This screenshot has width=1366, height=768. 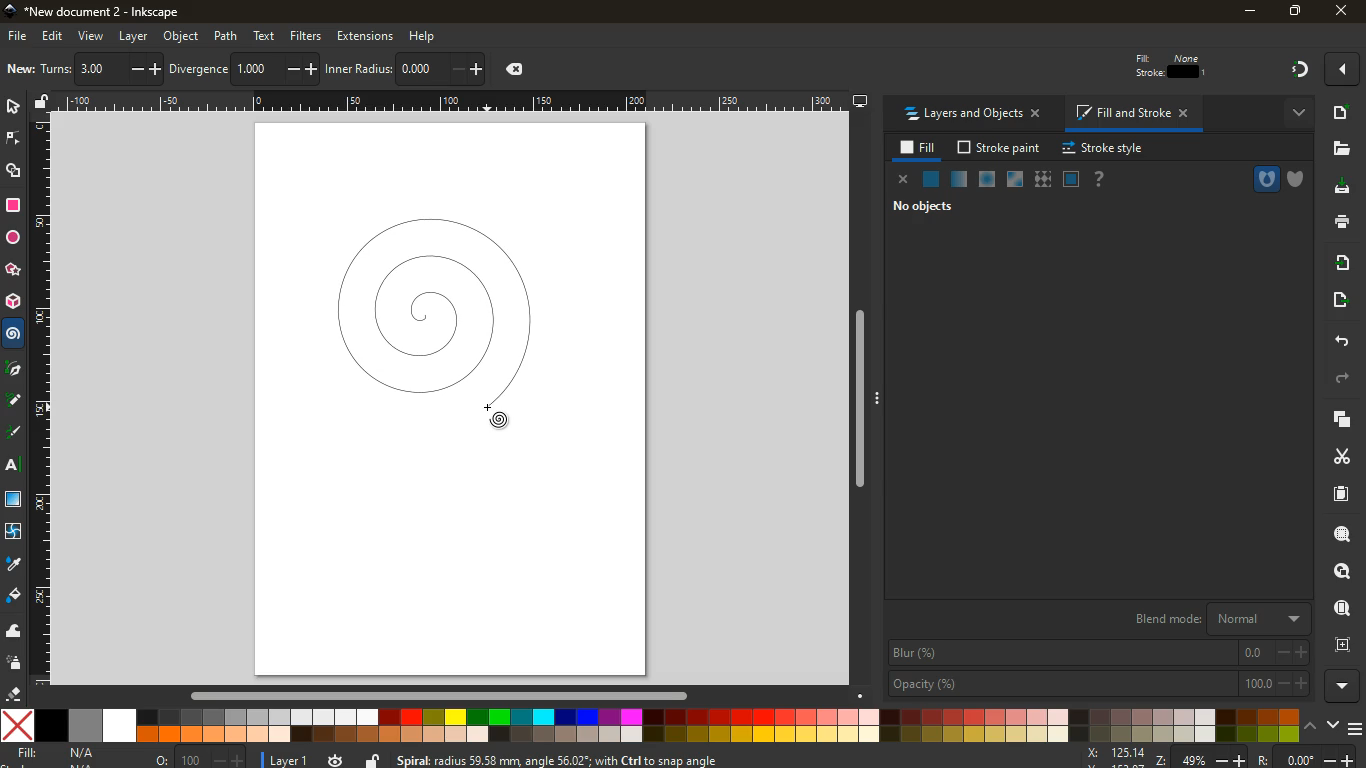 What do you see at coordinates (431, 35) in the screenshot?
I see `help` at bounding box center [431, 35].